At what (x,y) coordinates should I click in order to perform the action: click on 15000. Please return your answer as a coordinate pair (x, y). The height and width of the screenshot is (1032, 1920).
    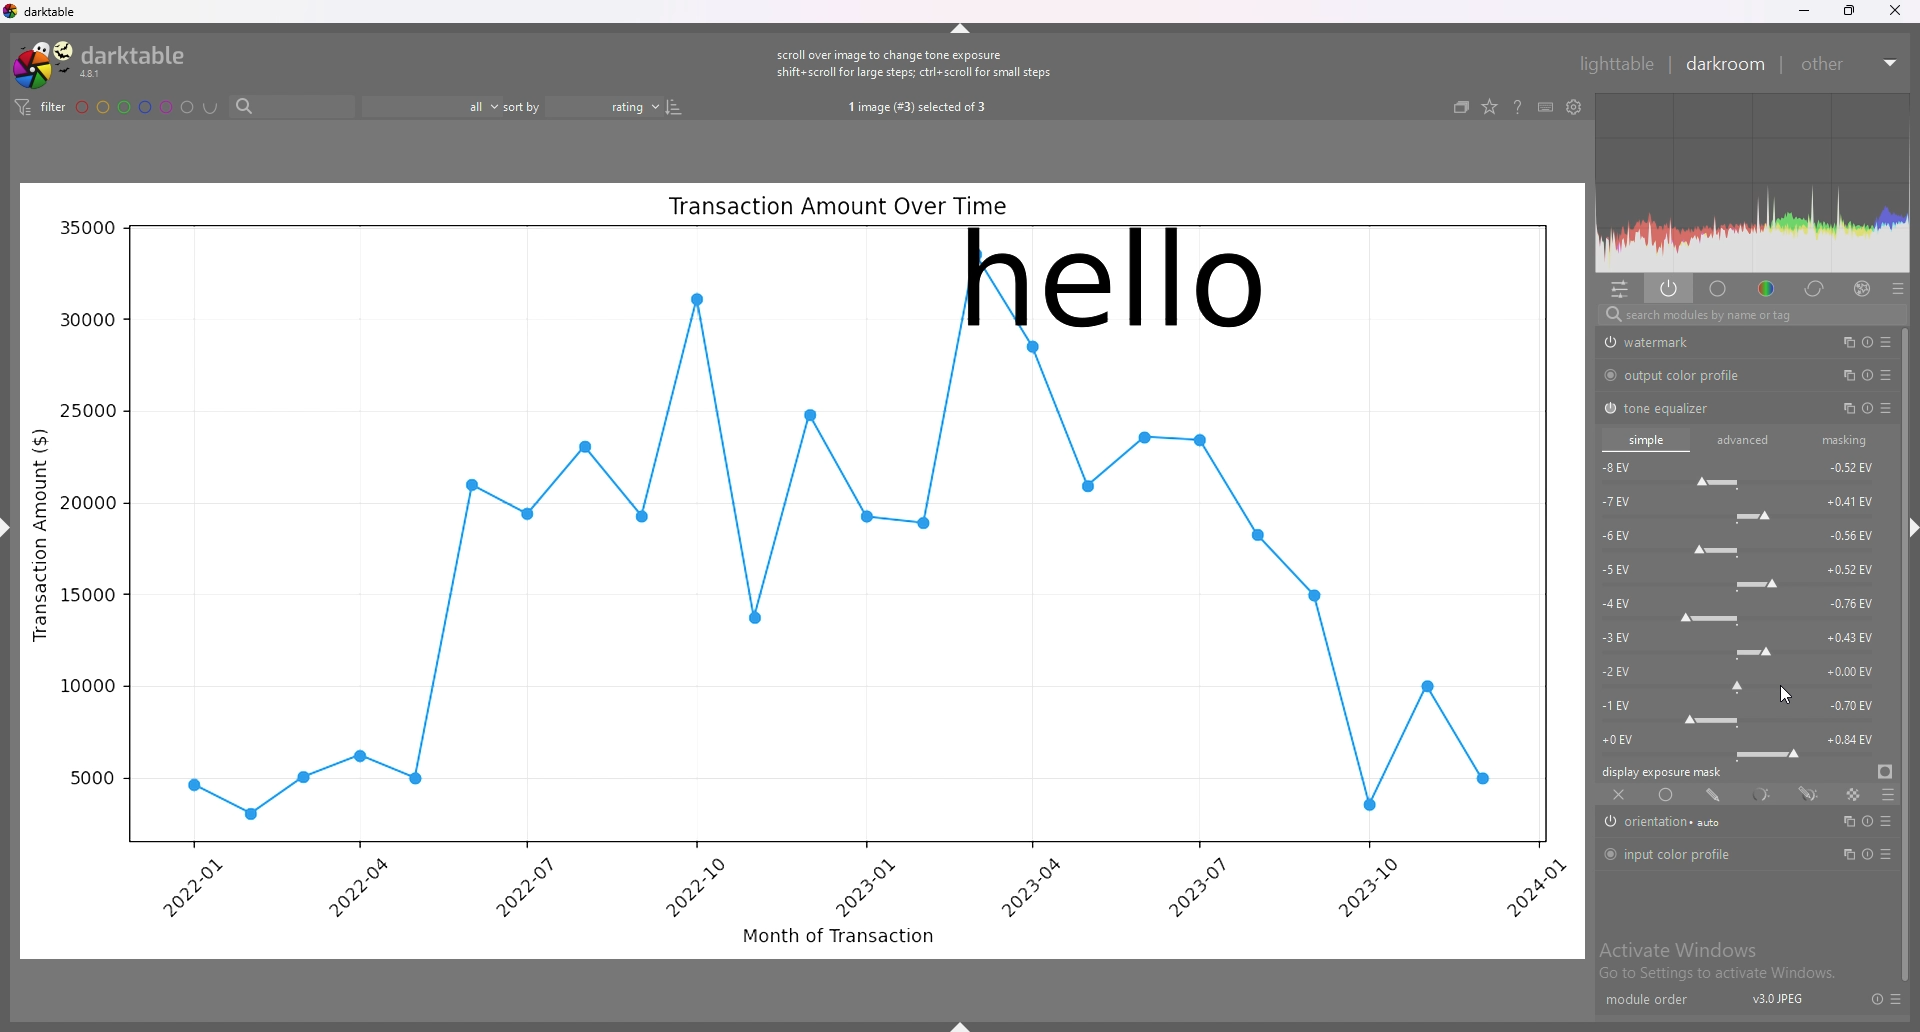
    Looking at the image, I should click on (87, 596).